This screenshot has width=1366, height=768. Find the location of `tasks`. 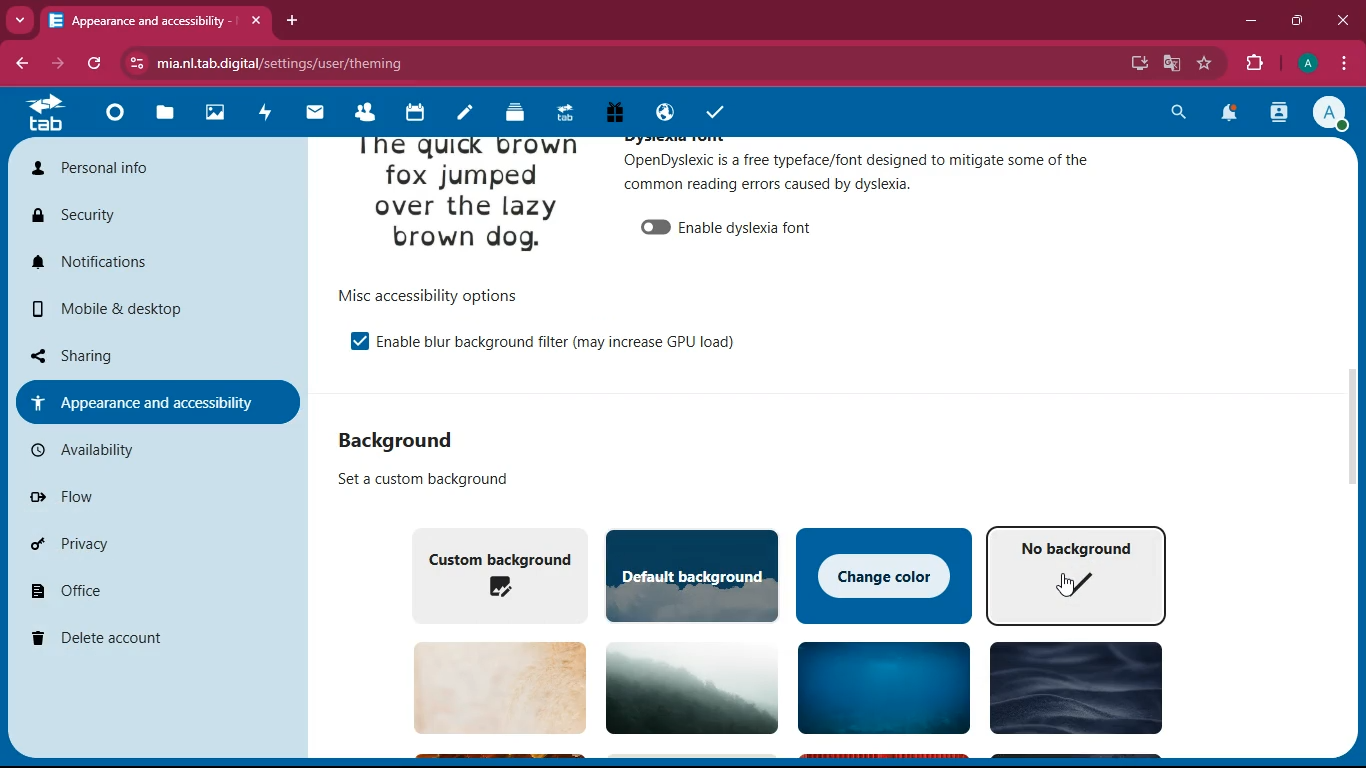

tasks is located at coordinates (711, 109).